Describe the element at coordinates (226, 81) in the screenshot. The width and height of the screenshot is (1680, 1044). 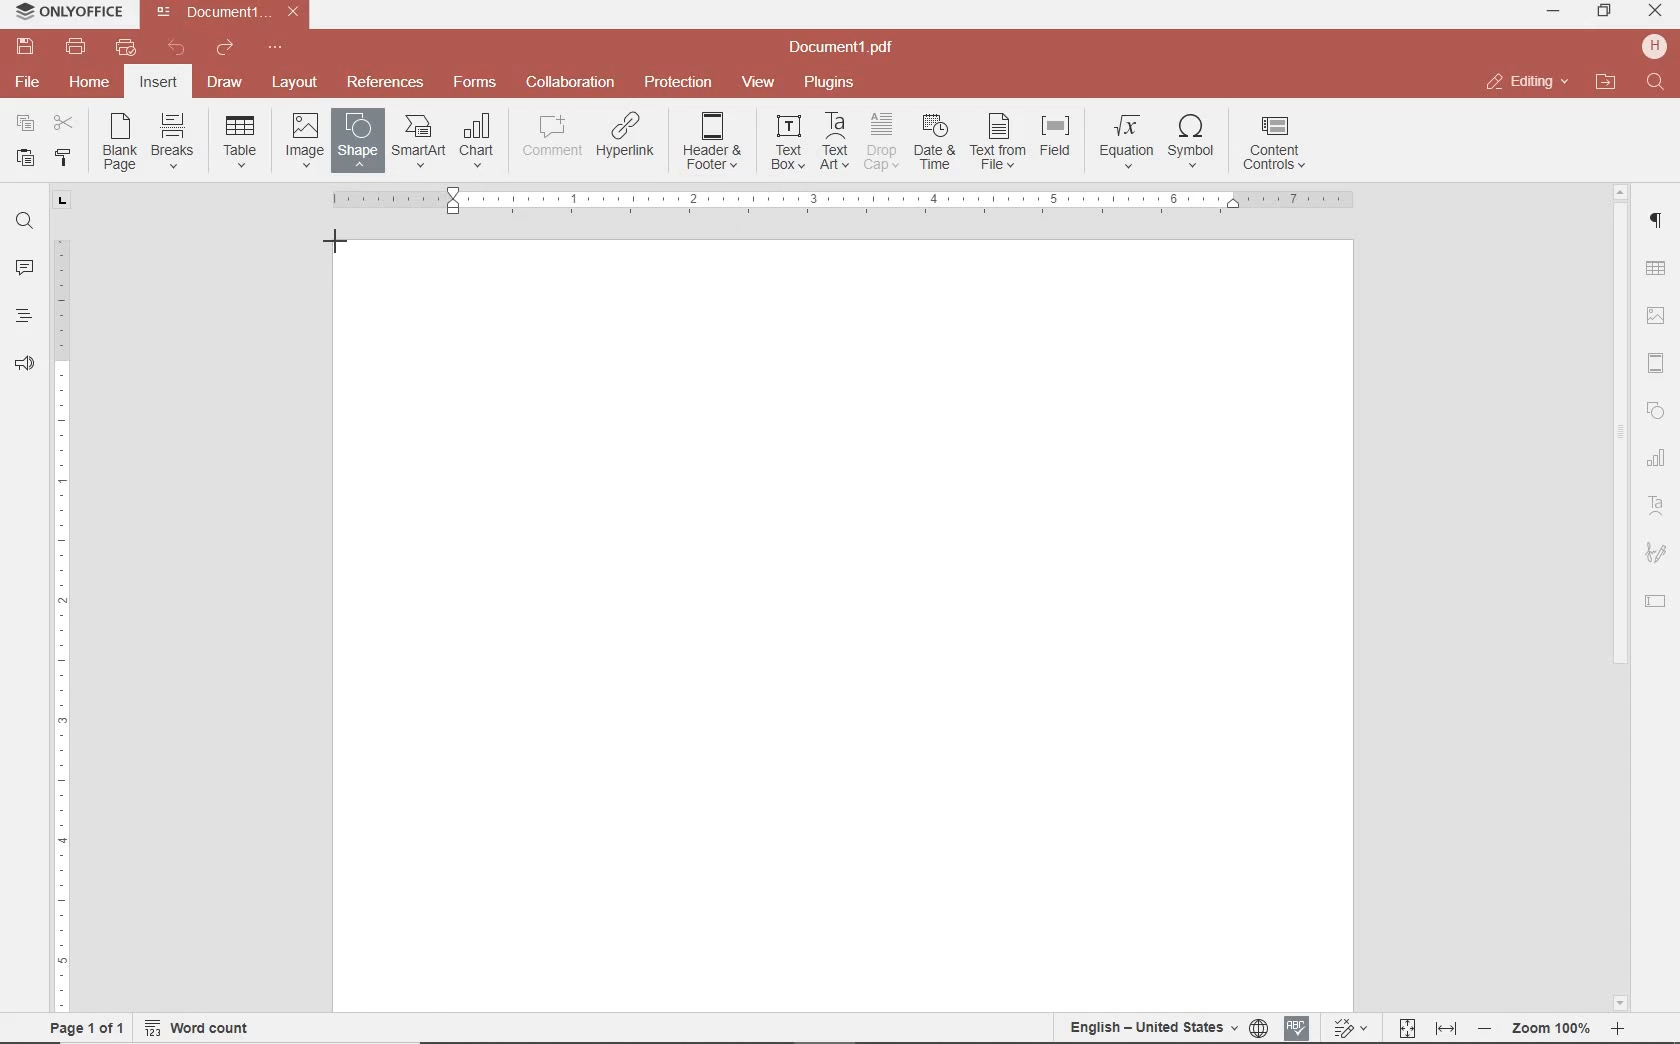
I see `draw` at that location.